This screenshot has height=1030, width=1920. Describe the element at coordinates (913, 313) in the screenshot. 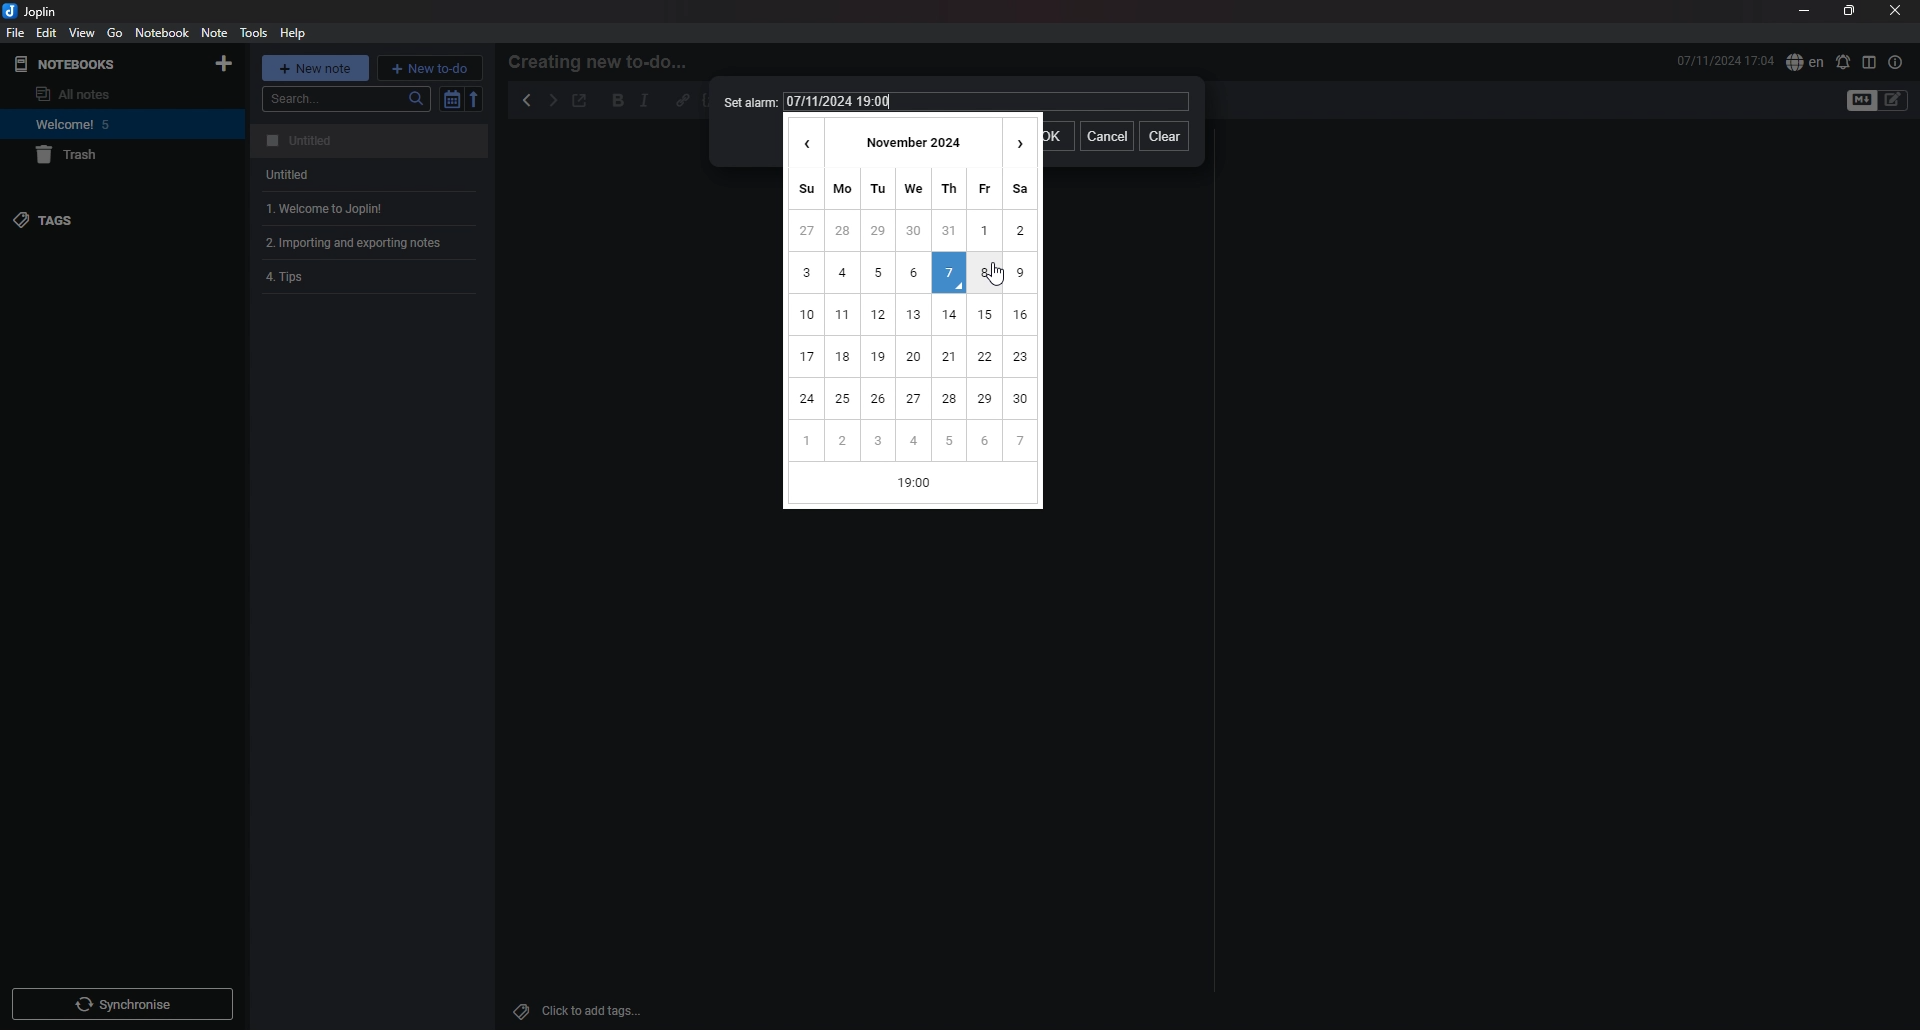

I see `date selection` at that location.